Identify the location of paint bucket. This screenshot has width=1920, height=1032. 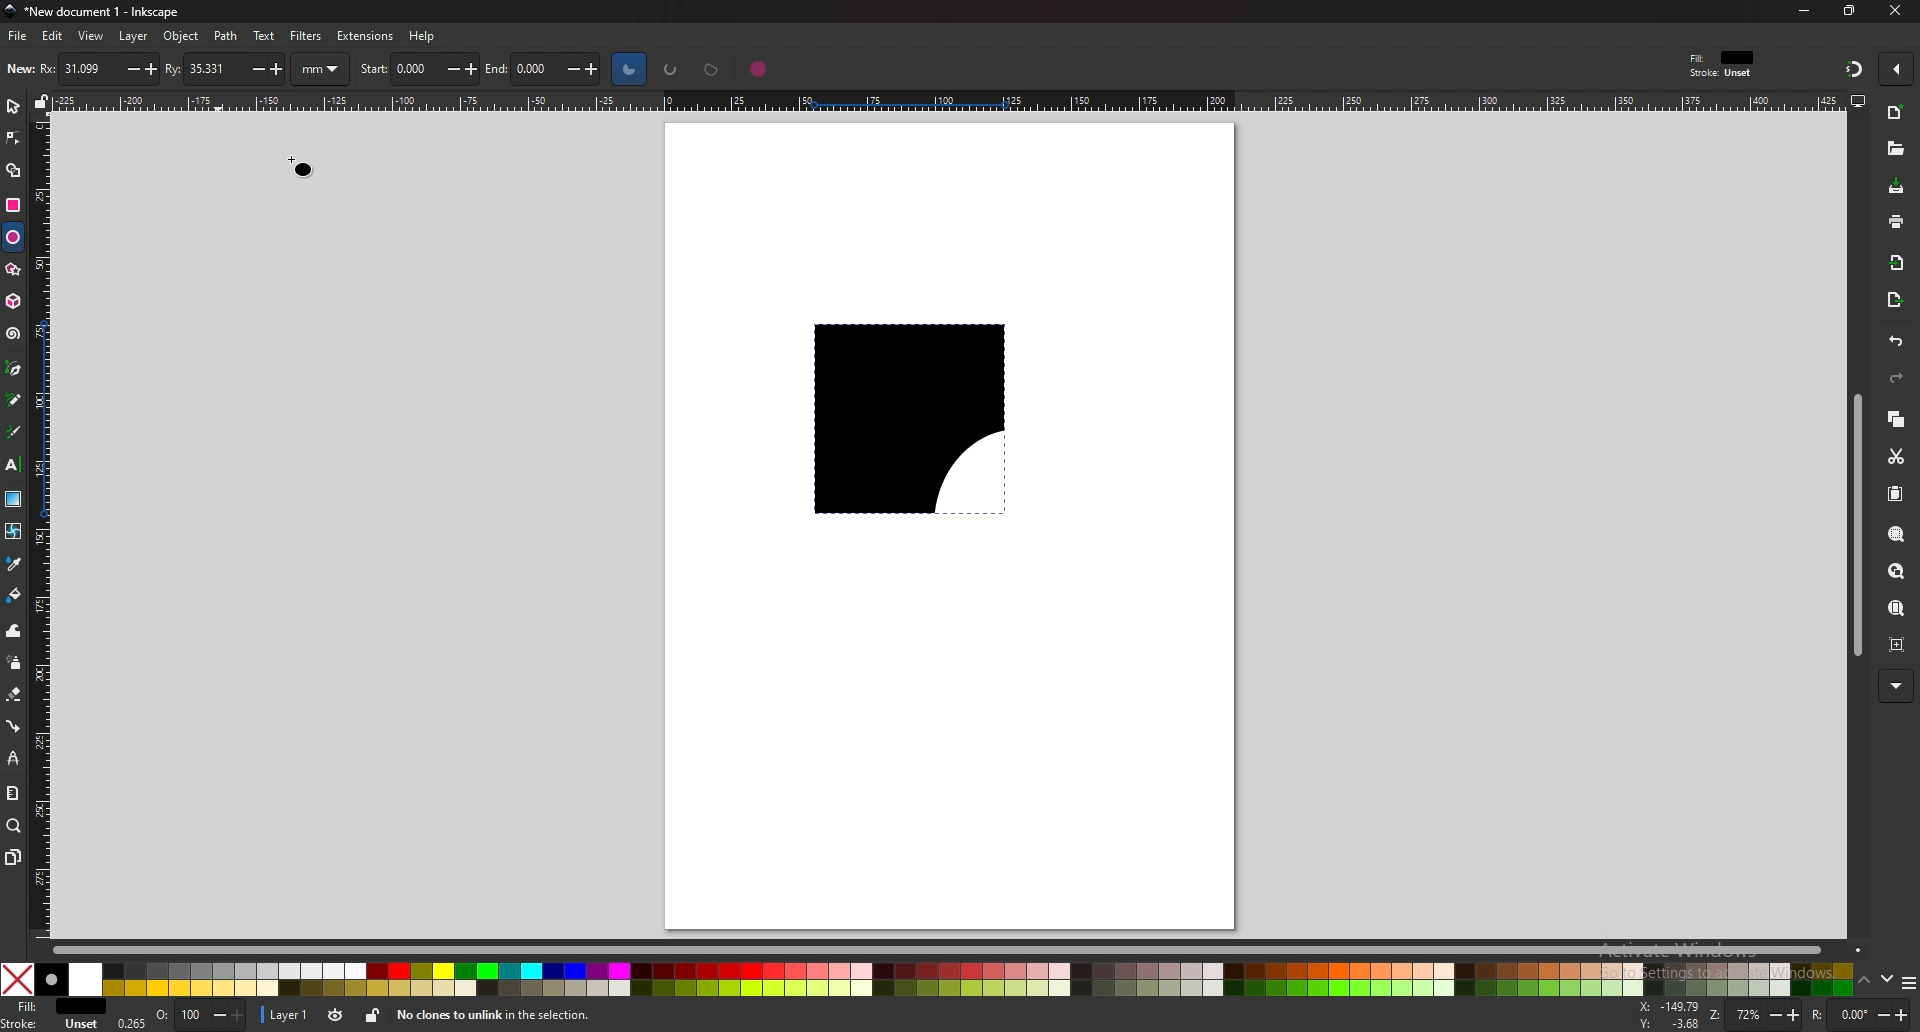
(15, 596).